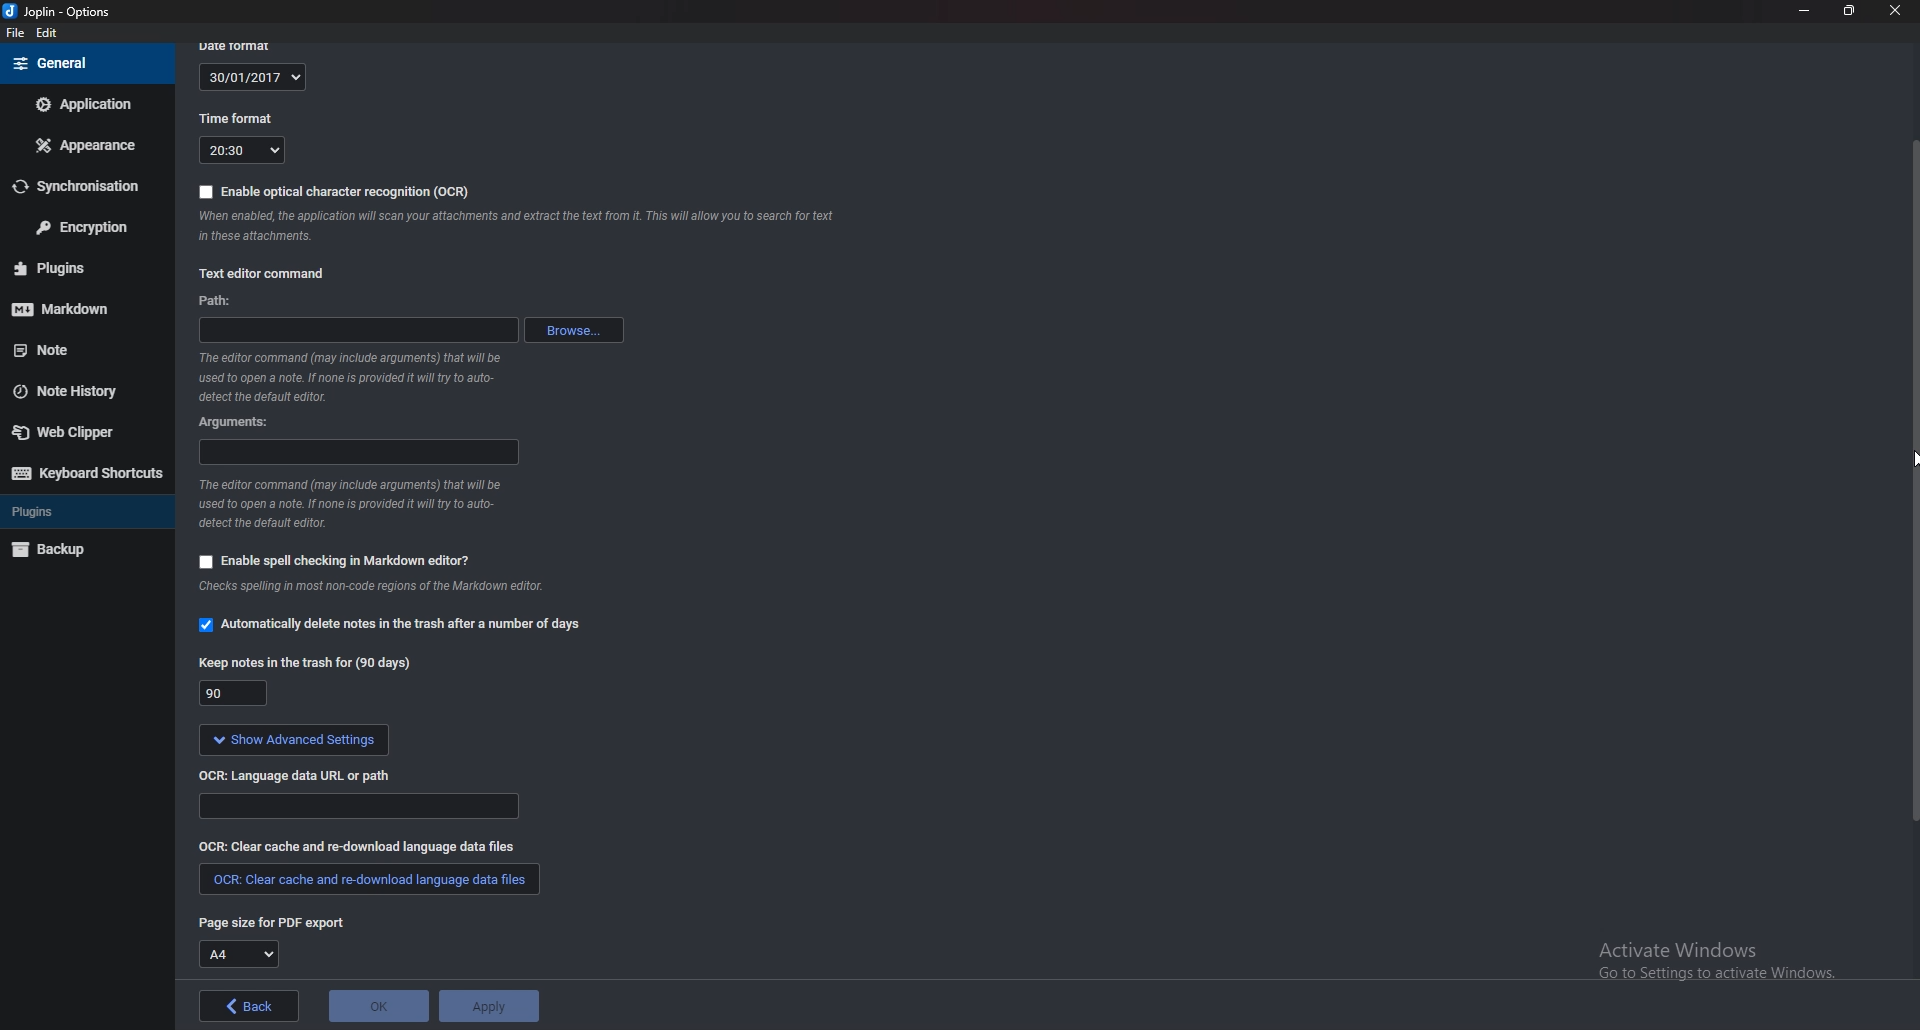 This screenshot has height=1030, width=1920. Describe the element at coordinates (85, 64) in the screenshot. I see `General` at that location.